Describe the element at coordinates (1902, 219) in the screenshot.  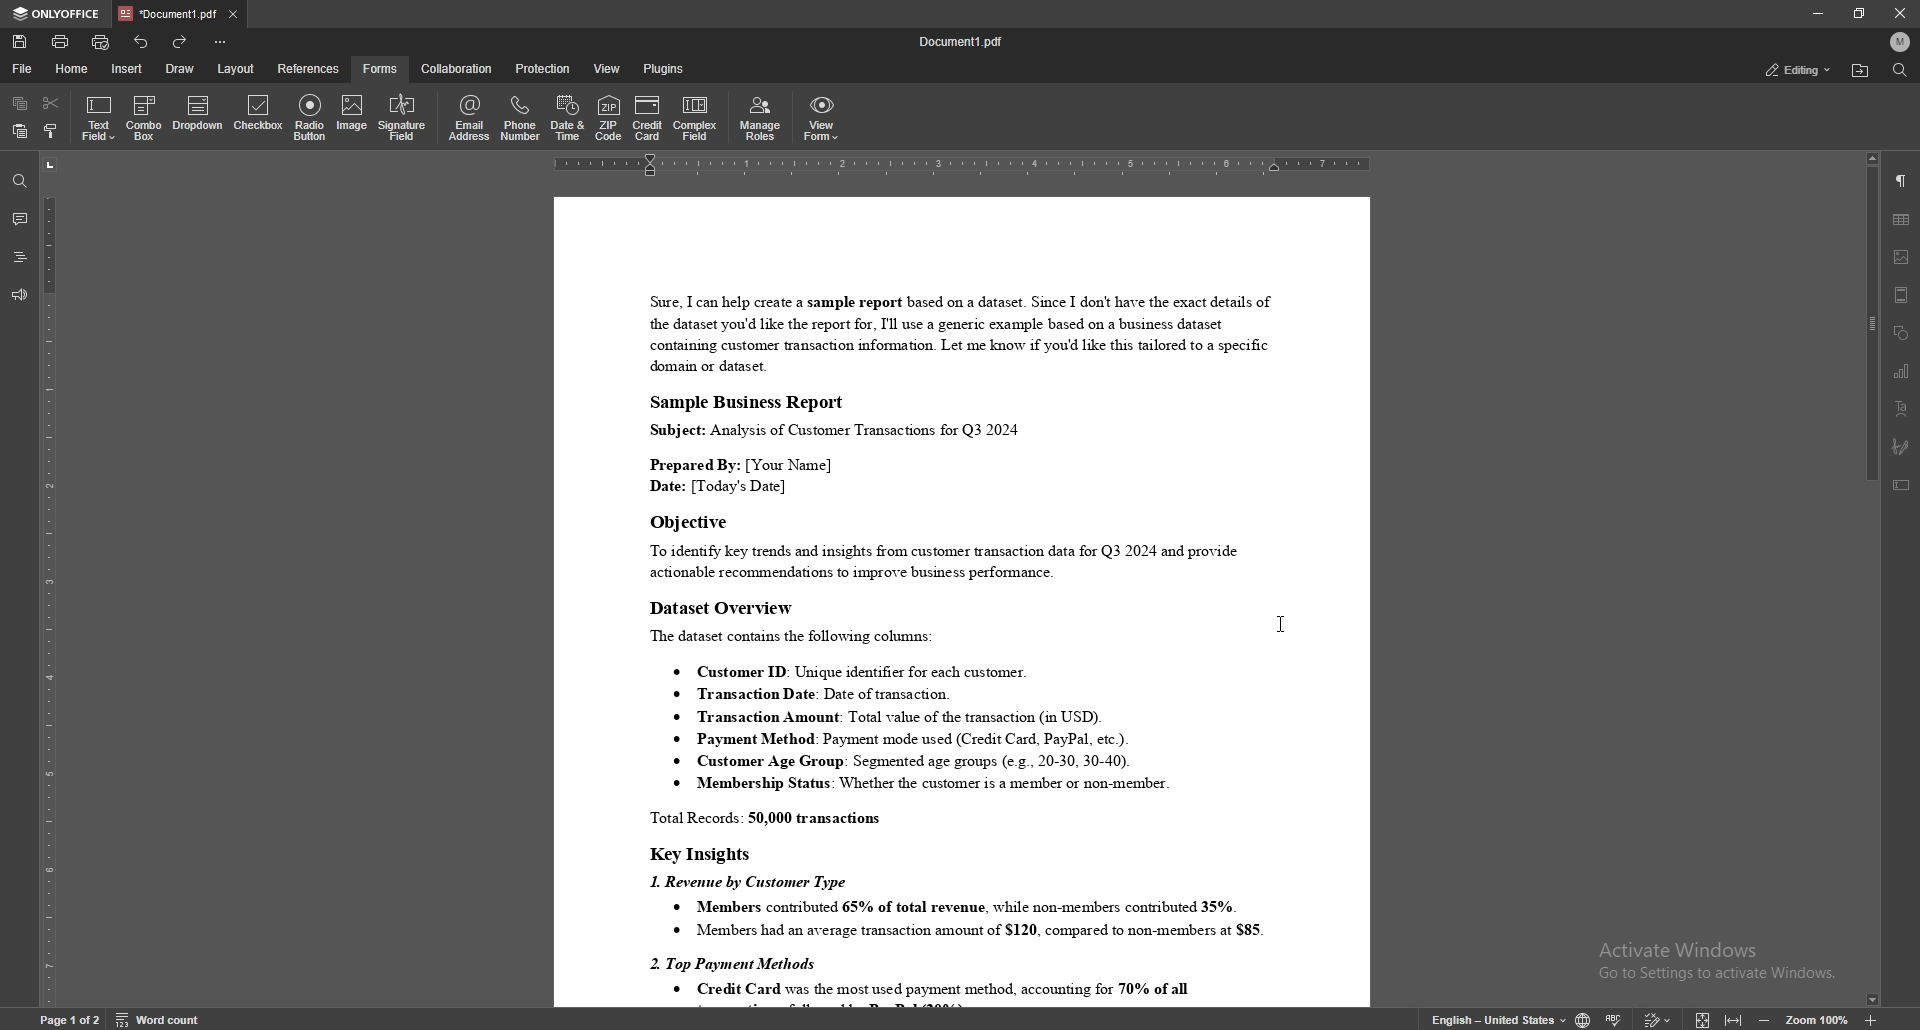
I see `table` at that location.